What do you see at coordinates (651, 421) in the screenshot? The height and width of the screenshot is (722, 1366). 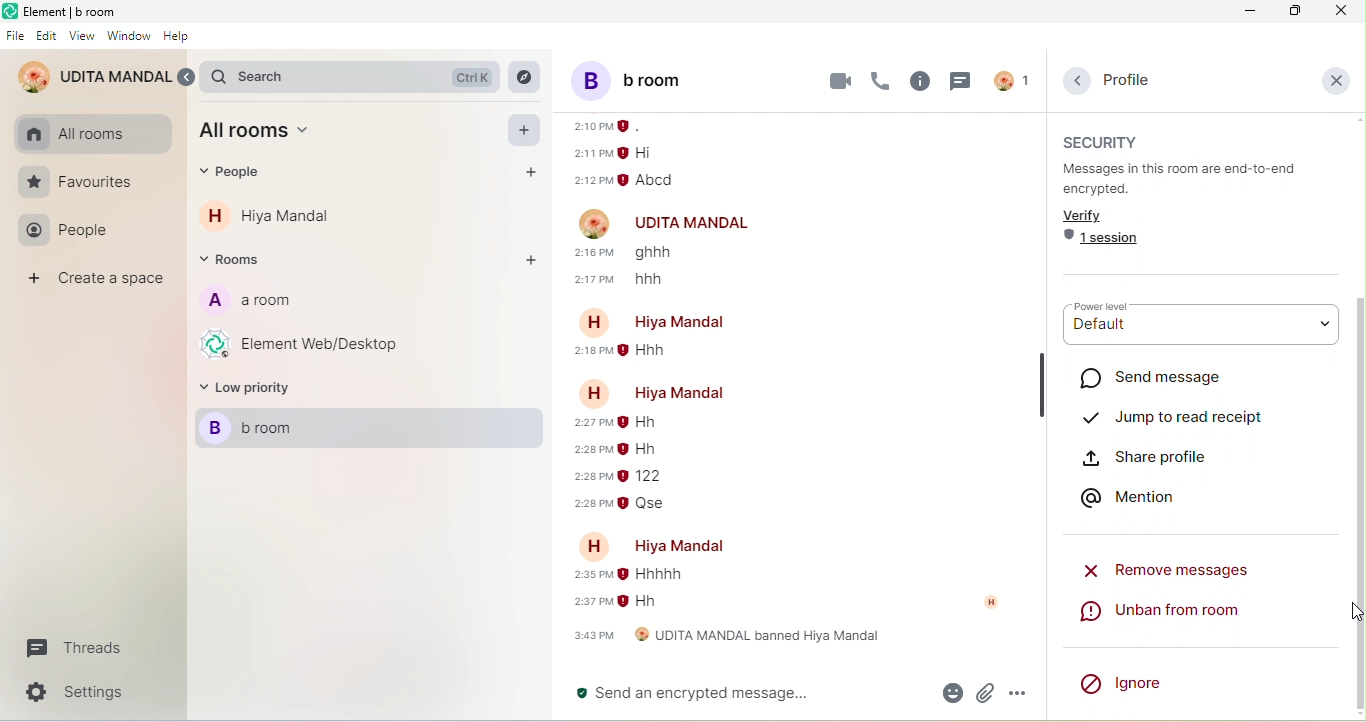 I see `hh-older message from hiya mandal` at bounding box center [651, 421].